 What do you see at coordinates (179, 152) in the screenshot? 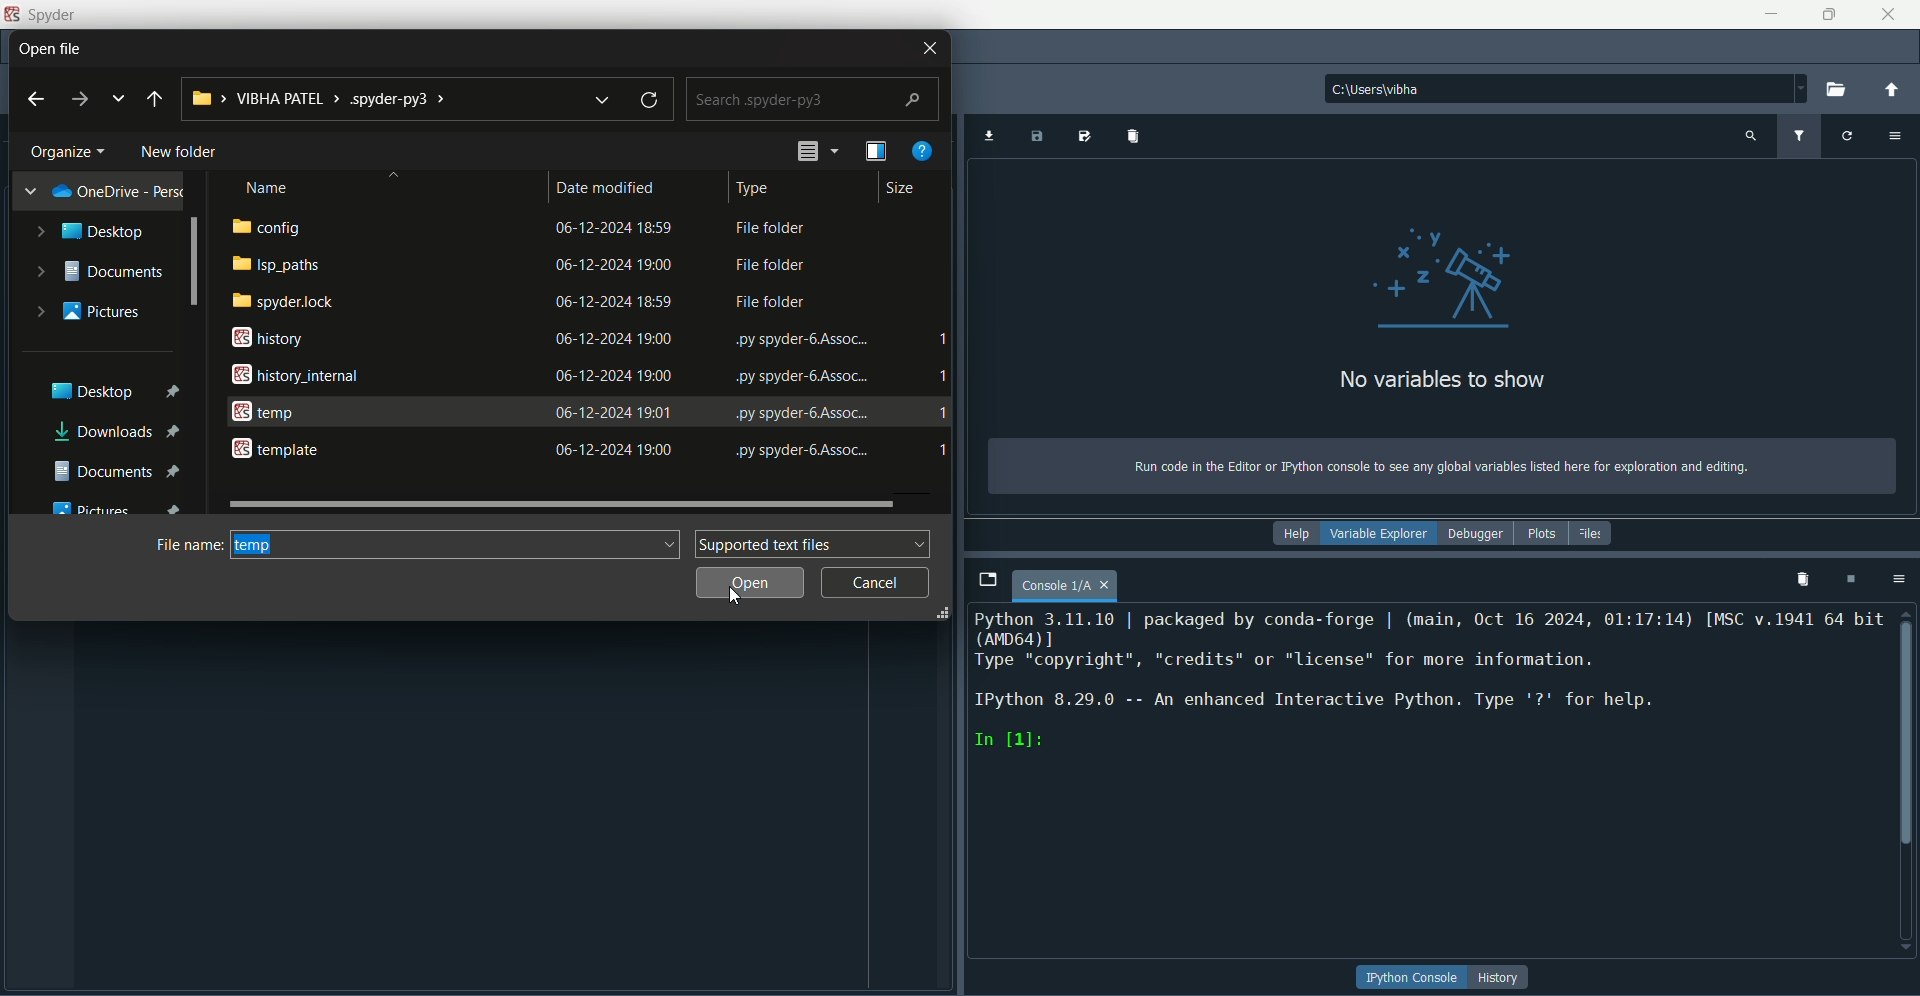
I see `new folder` at bounding box center [179, 152].